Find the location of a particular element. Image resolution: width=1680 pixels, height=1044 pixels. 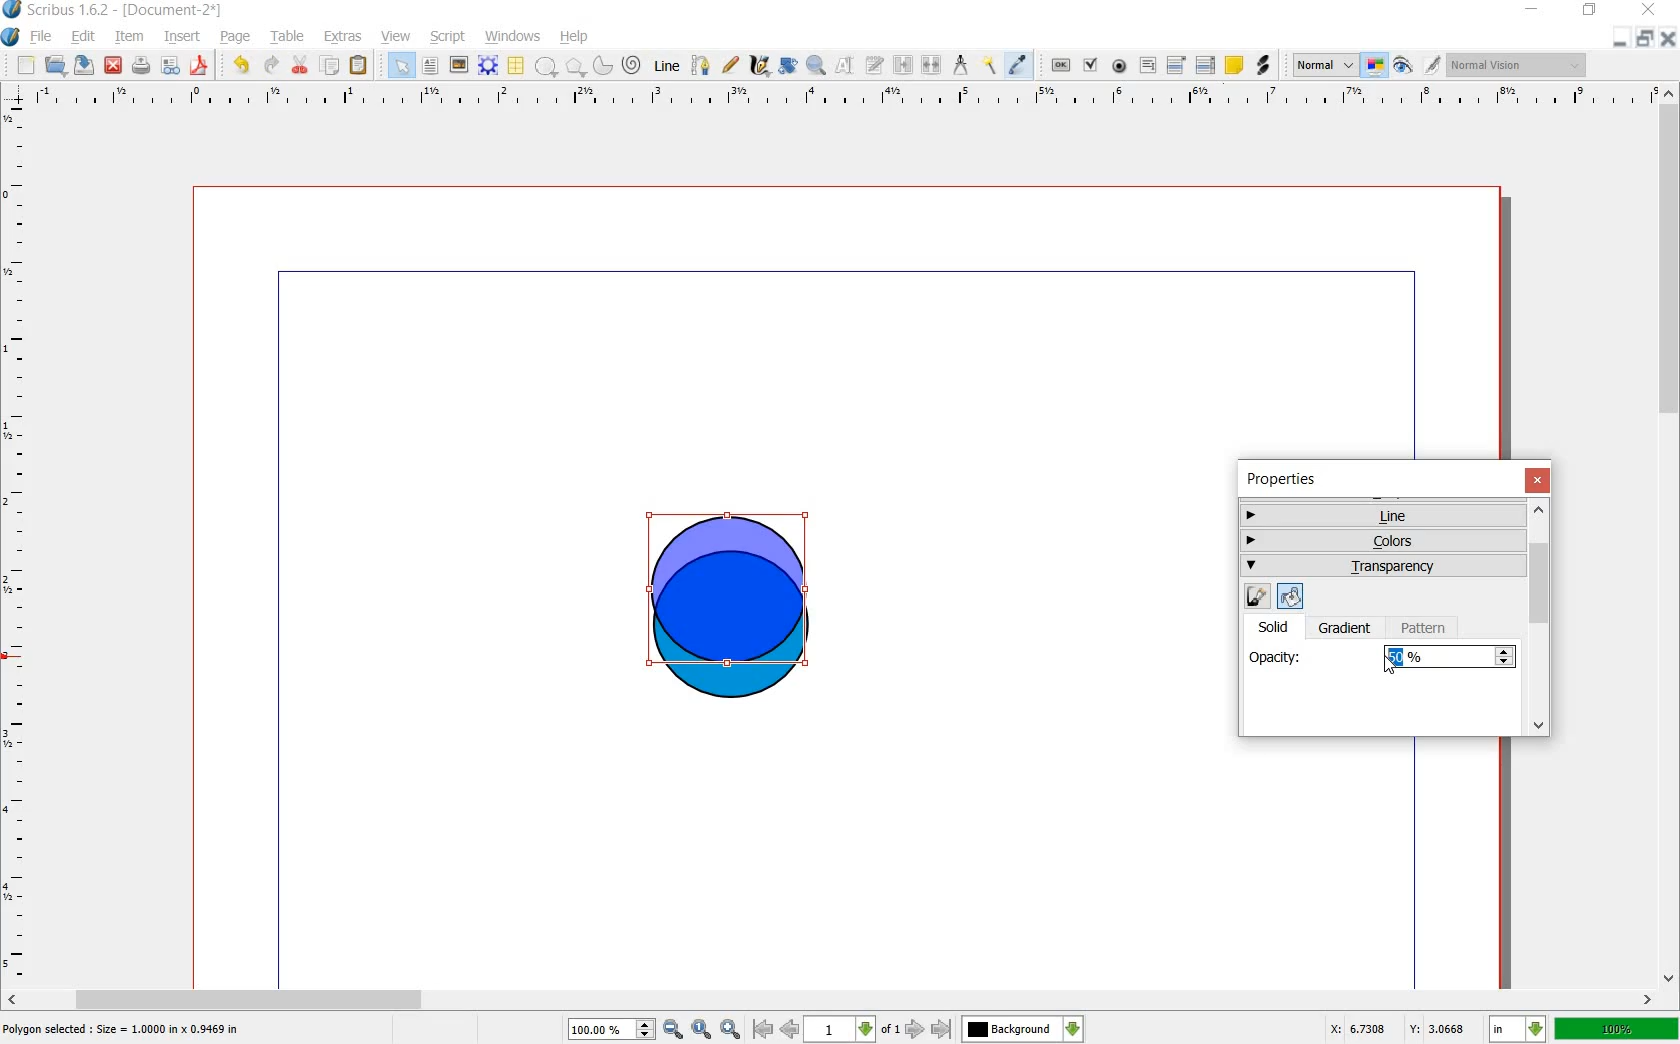

edit is located at coordinates (86, 38).